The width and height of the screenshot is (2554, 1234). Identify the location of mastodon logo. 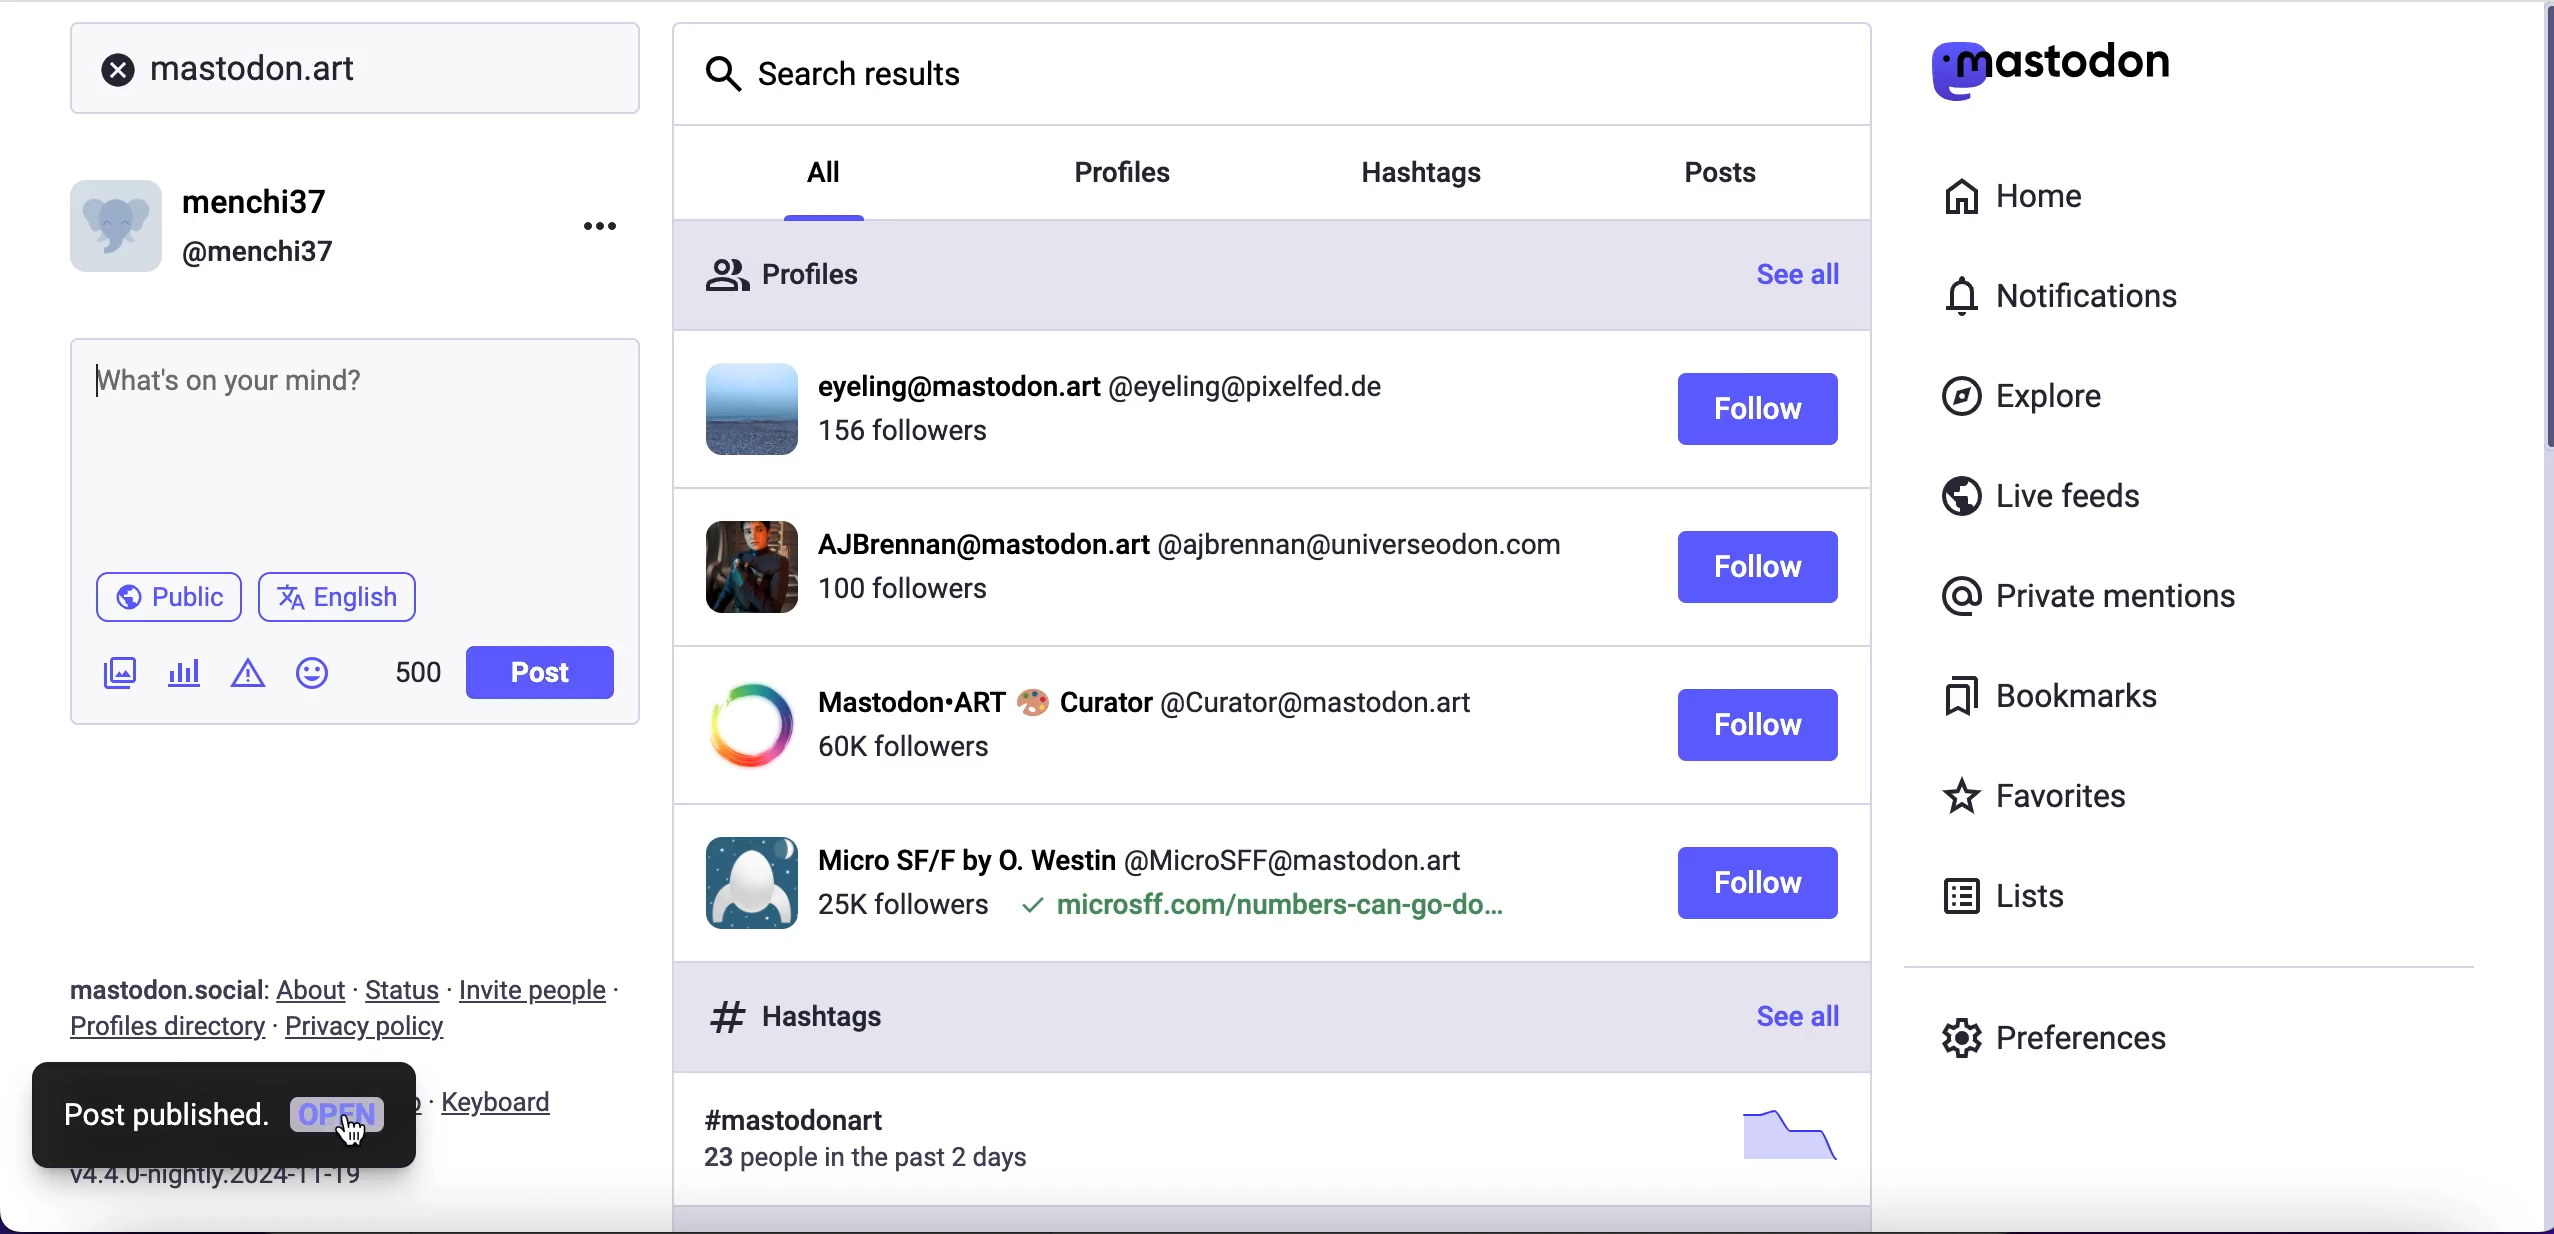
(2048, 70).